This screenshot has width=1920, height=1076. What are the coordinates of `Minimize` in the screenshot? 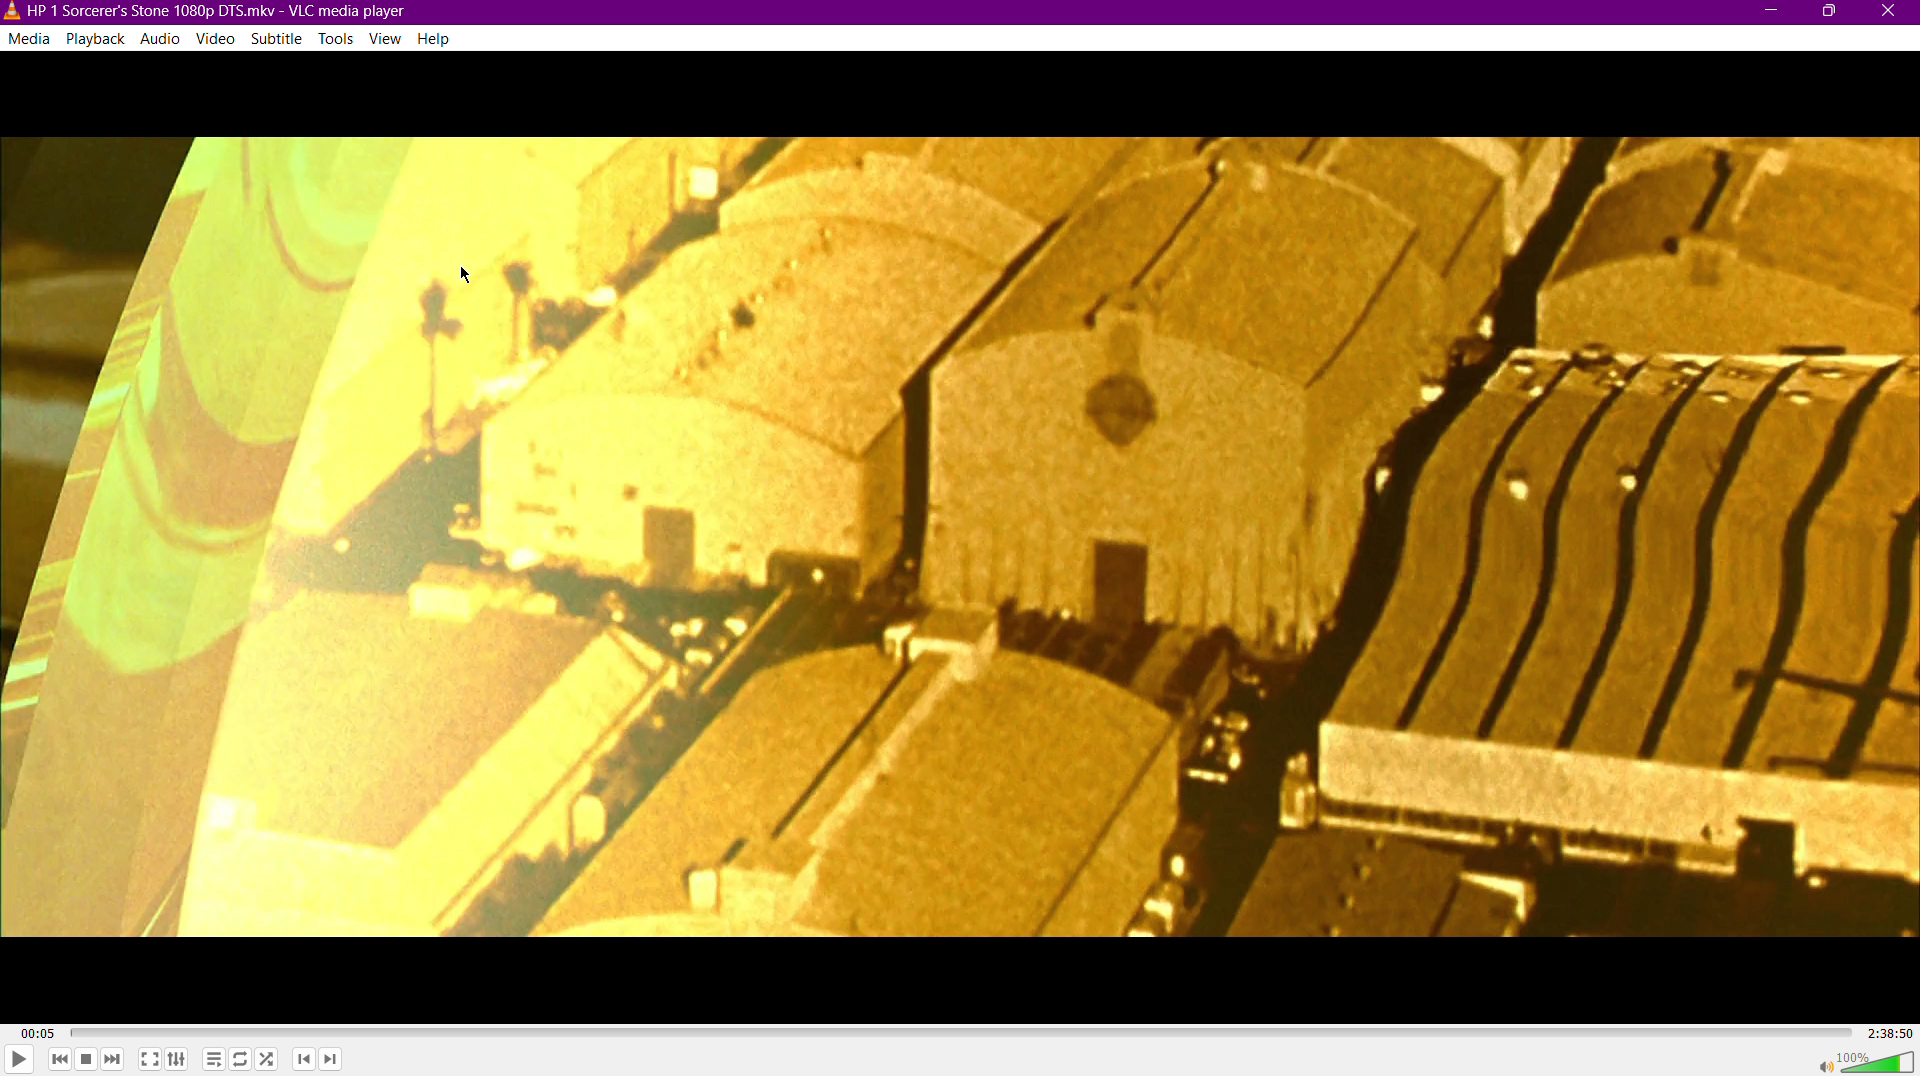 It's located at (1775, 12).